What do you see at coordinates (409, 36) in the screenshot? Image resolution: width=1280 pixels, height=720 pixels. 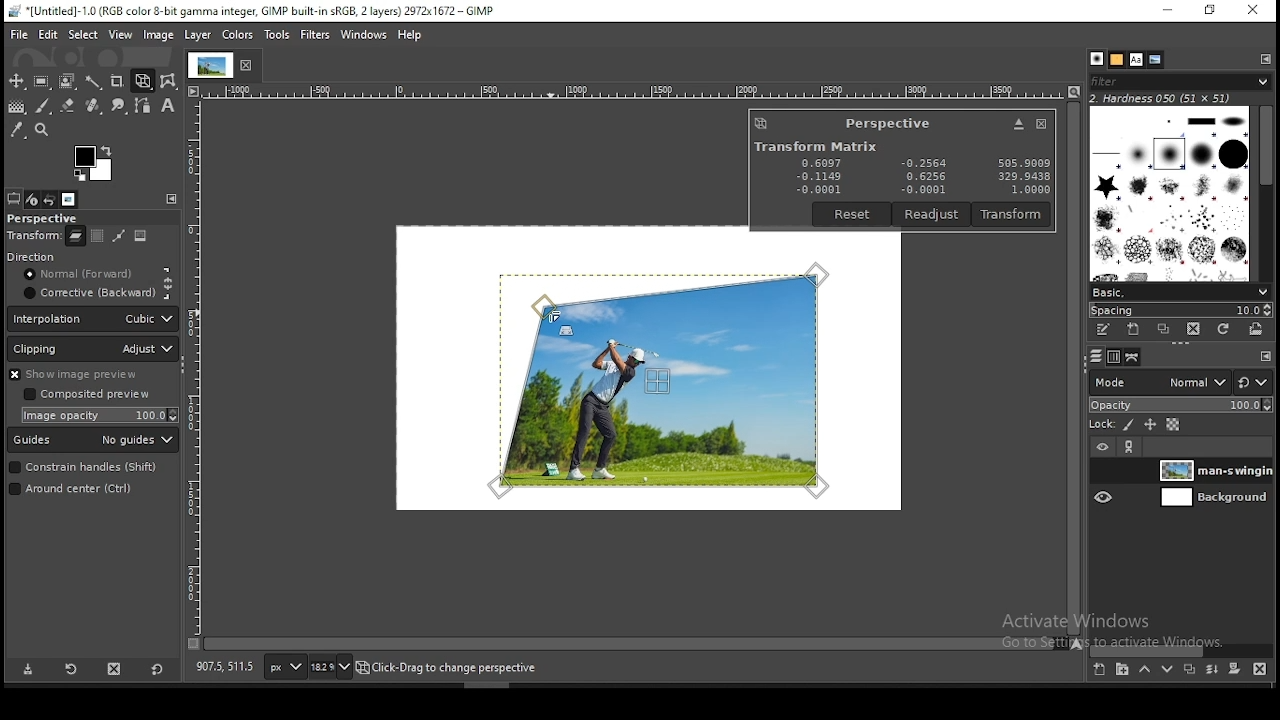 I see `help` at bounding box center [409, 36].